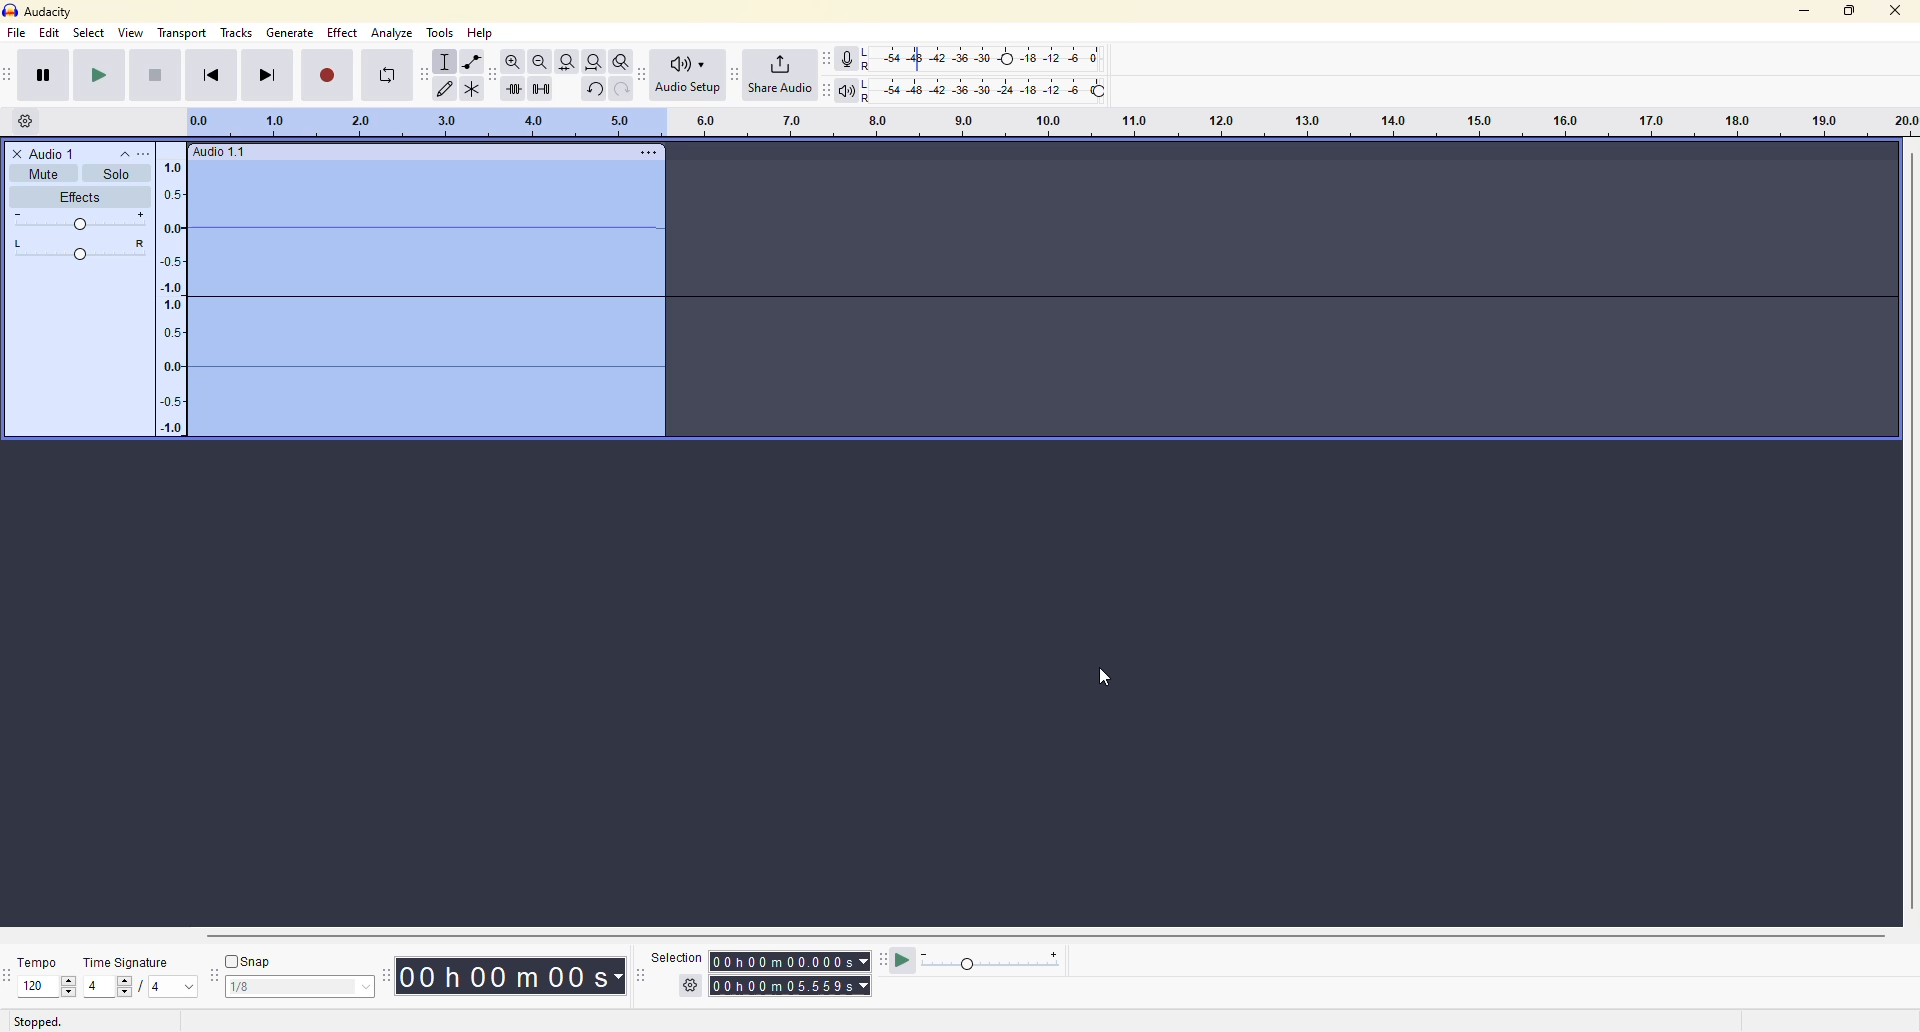  What do you see at coordinates (595, 62) in the screenshot?
I see `fit project to width` at bounding box center [595, 62].